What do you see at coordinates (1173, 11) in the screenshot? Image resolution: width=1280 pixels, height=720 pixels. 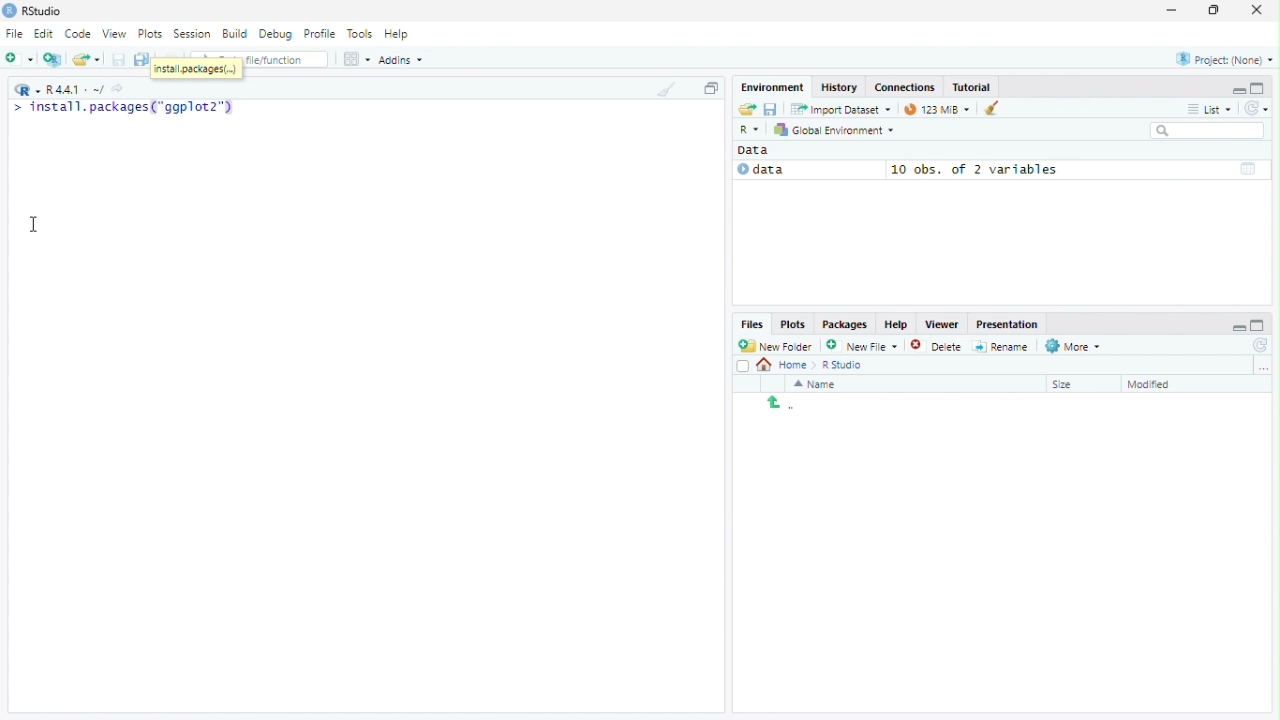 I see `minimize` at bounding box center [1173, 11].